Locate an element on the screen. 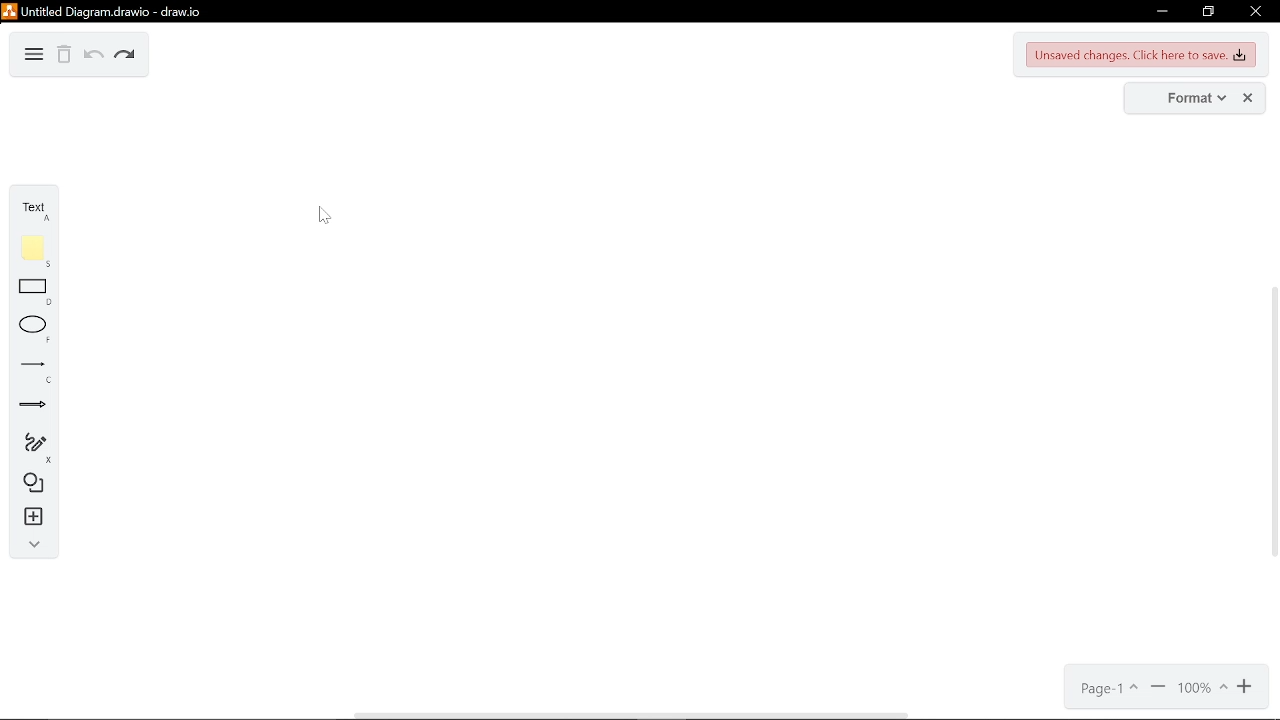  diagram is located at coordinates (32, 55).